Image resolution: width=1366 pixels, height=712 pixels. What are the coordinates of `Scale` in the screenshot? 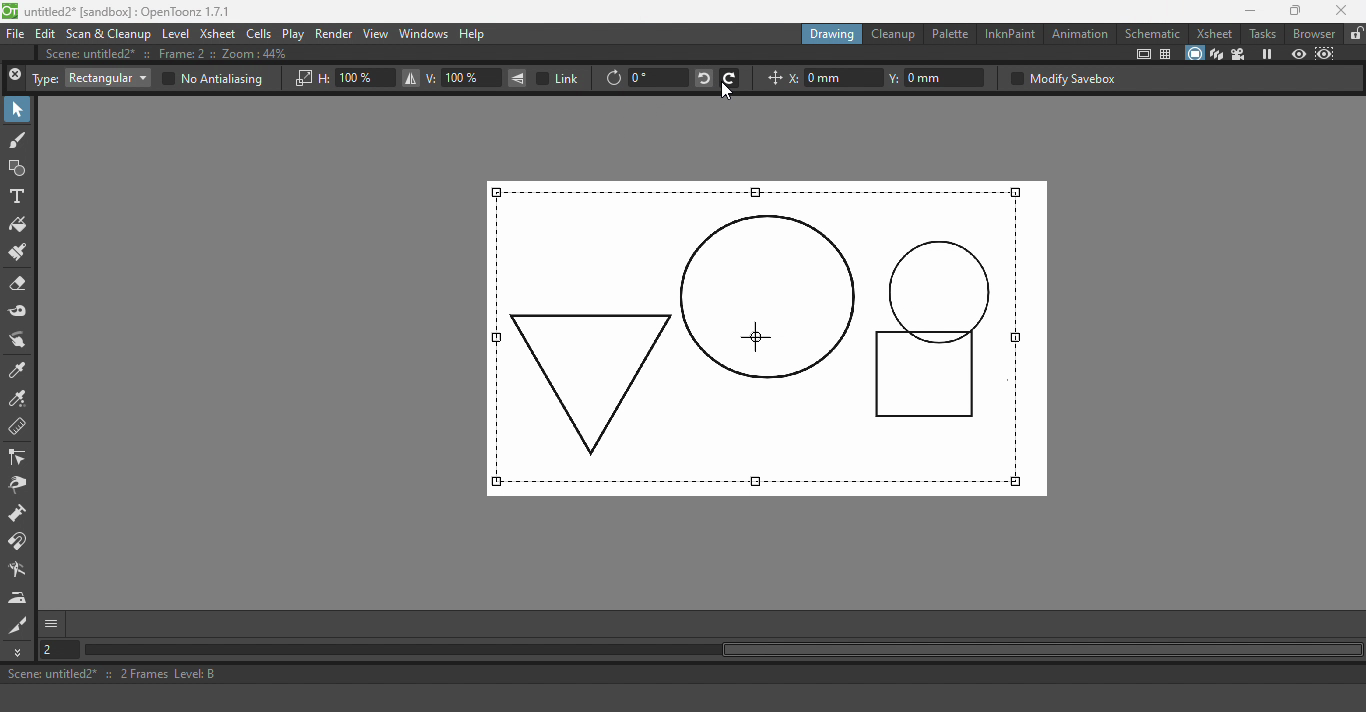 It's located at (302, 79).